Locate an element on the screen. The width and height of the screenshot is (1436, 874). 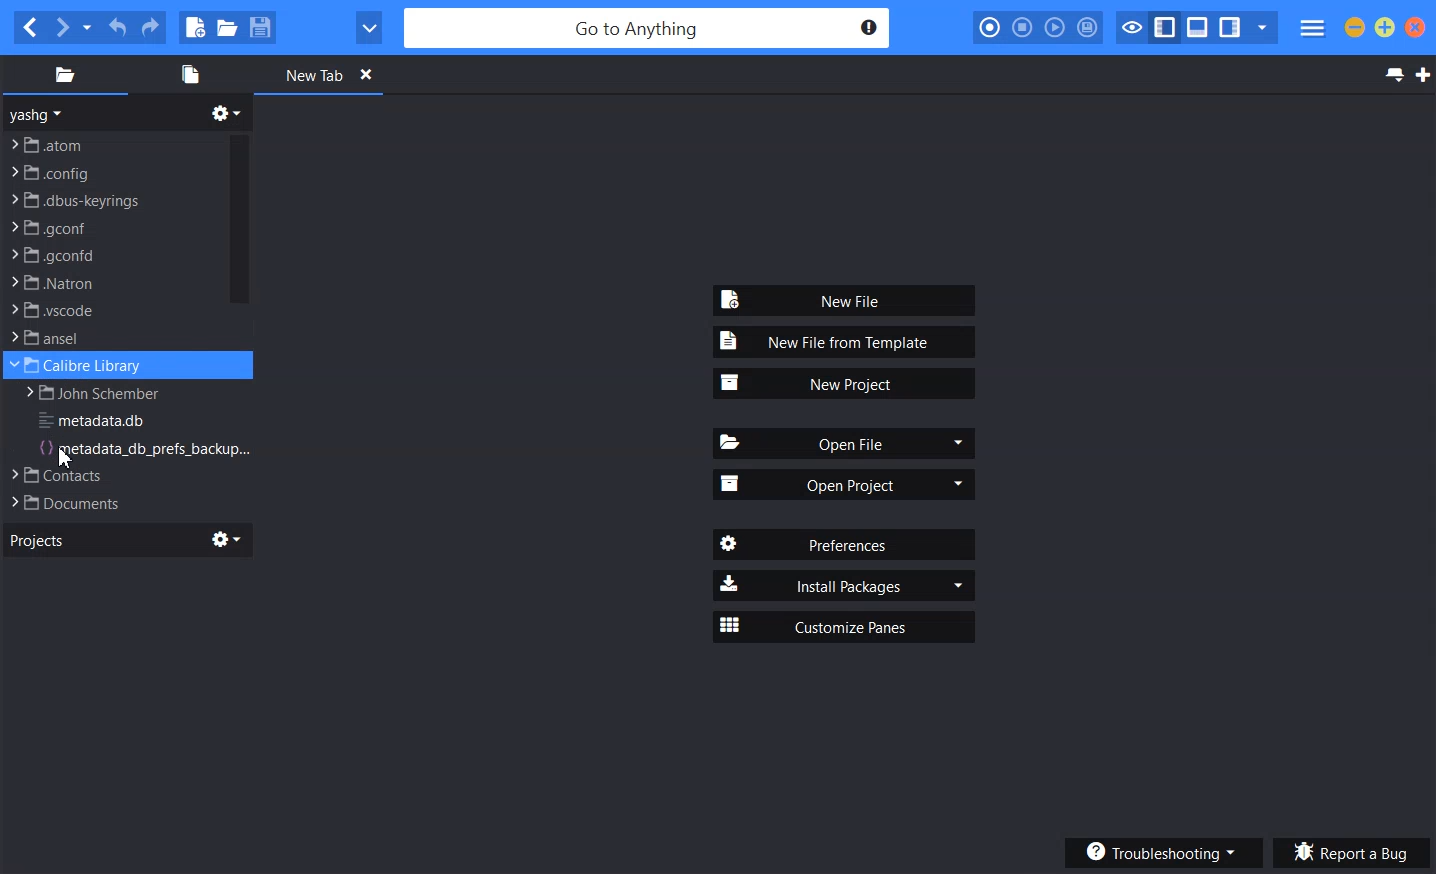
Redo last action is located at coordinates (149, 28).